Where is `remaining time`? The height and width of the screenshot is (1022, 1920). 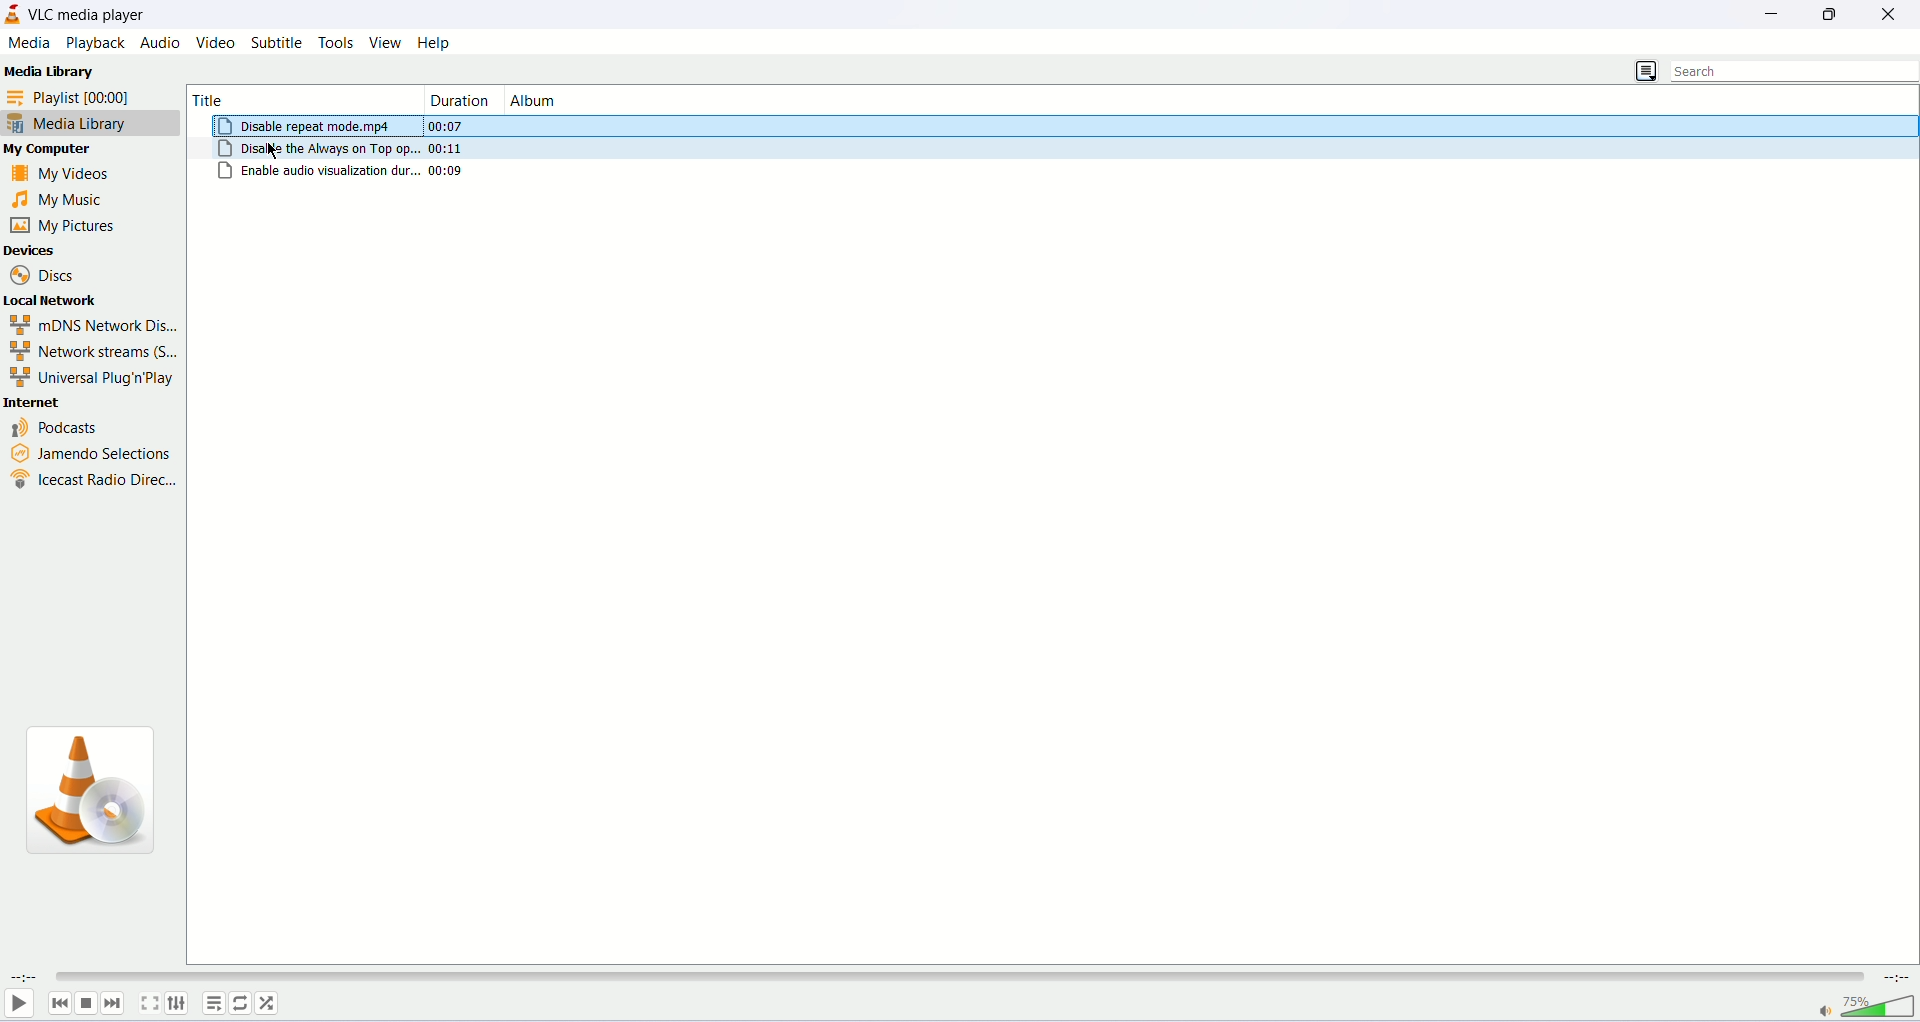
remaining time is located at coordinates (1894, 977).